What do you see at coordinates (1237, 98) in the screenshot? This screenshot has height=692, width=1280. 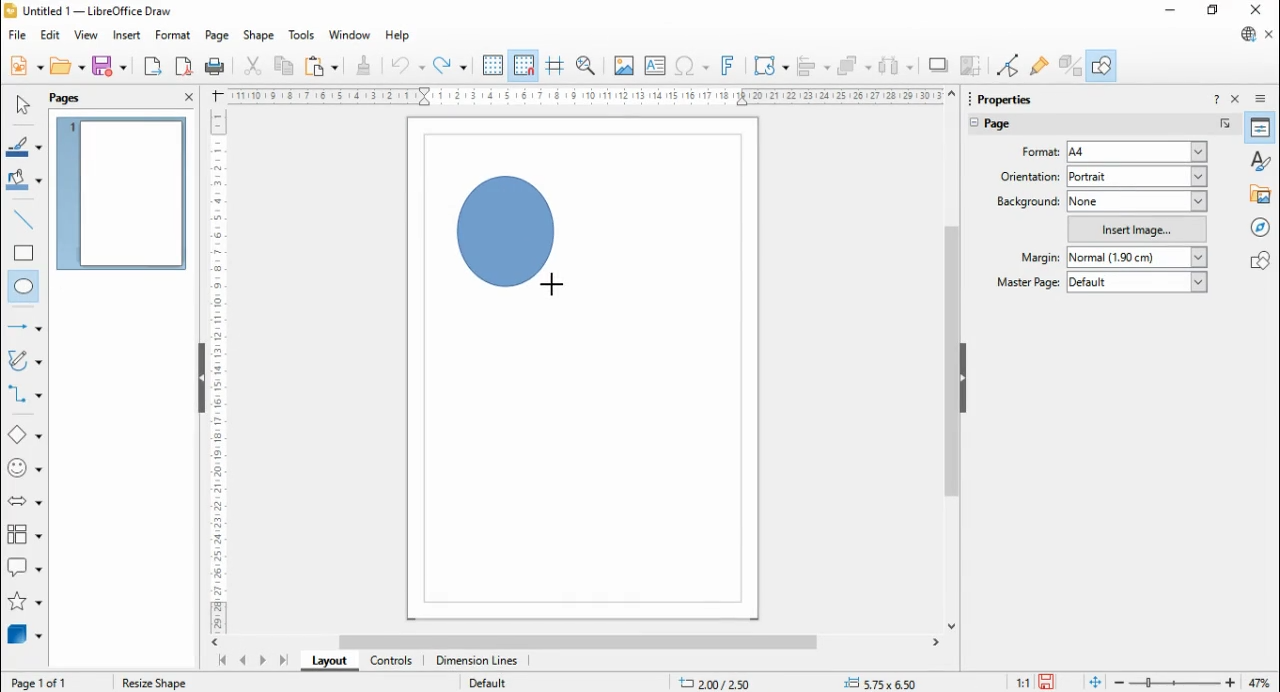 I see `close sidebar deck` at bounding box center [1237, 98].